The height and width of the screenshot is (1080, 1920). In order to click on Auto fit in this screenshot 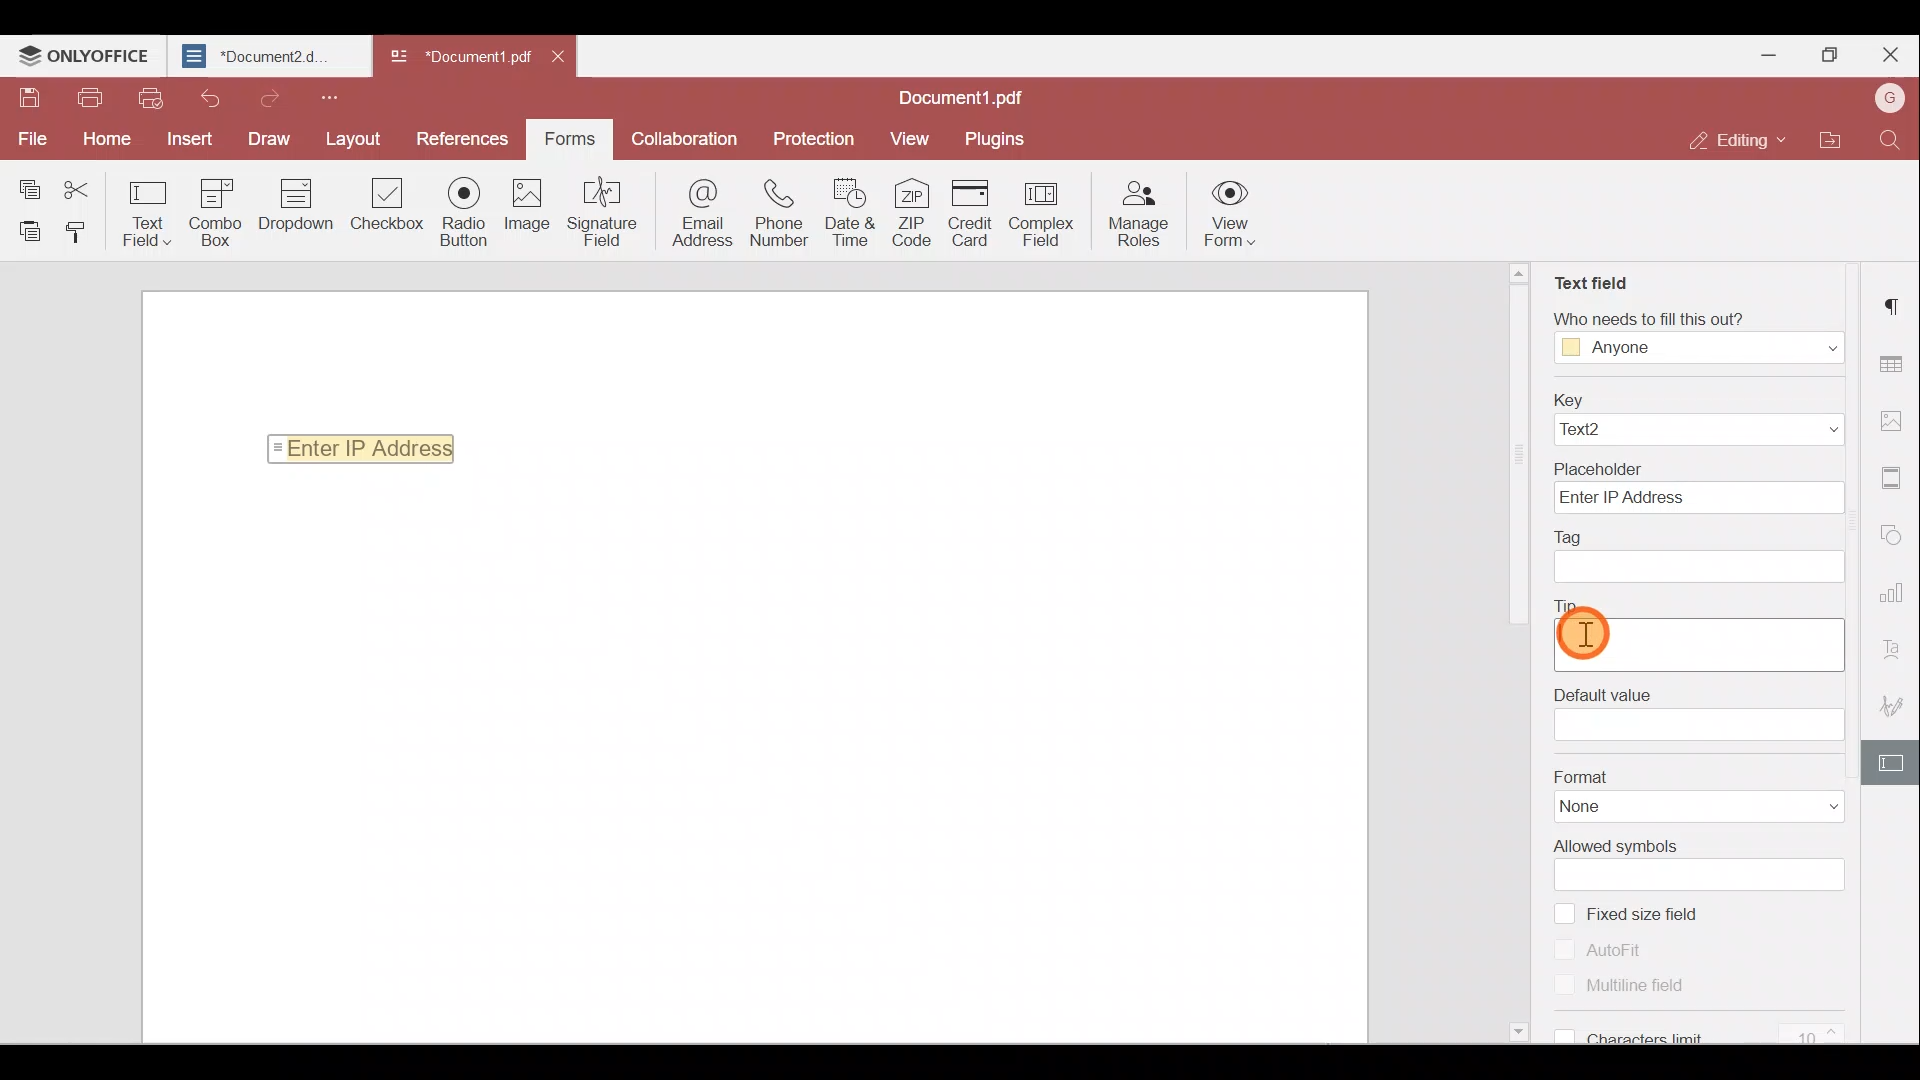, I will do `click(1628, 948)`.